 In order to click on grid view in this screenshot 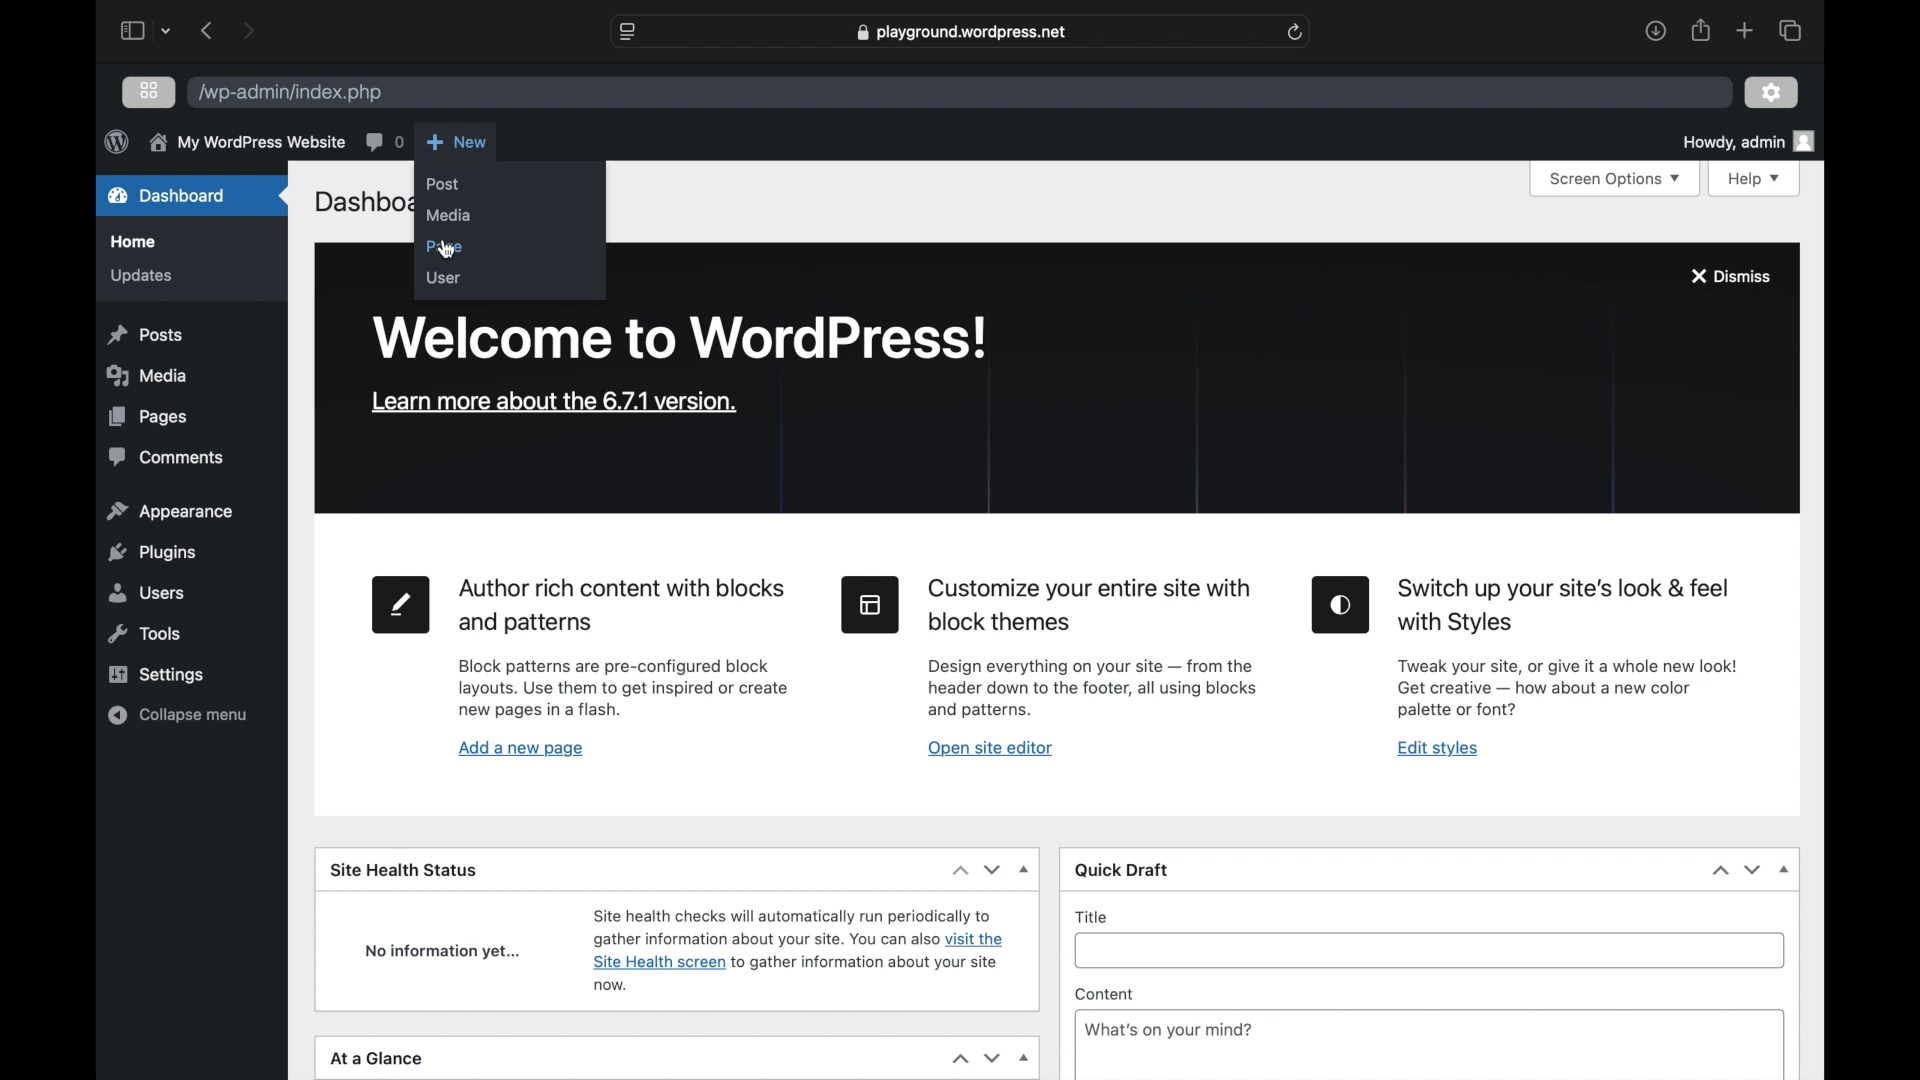, I will do `click(149, 92)`.